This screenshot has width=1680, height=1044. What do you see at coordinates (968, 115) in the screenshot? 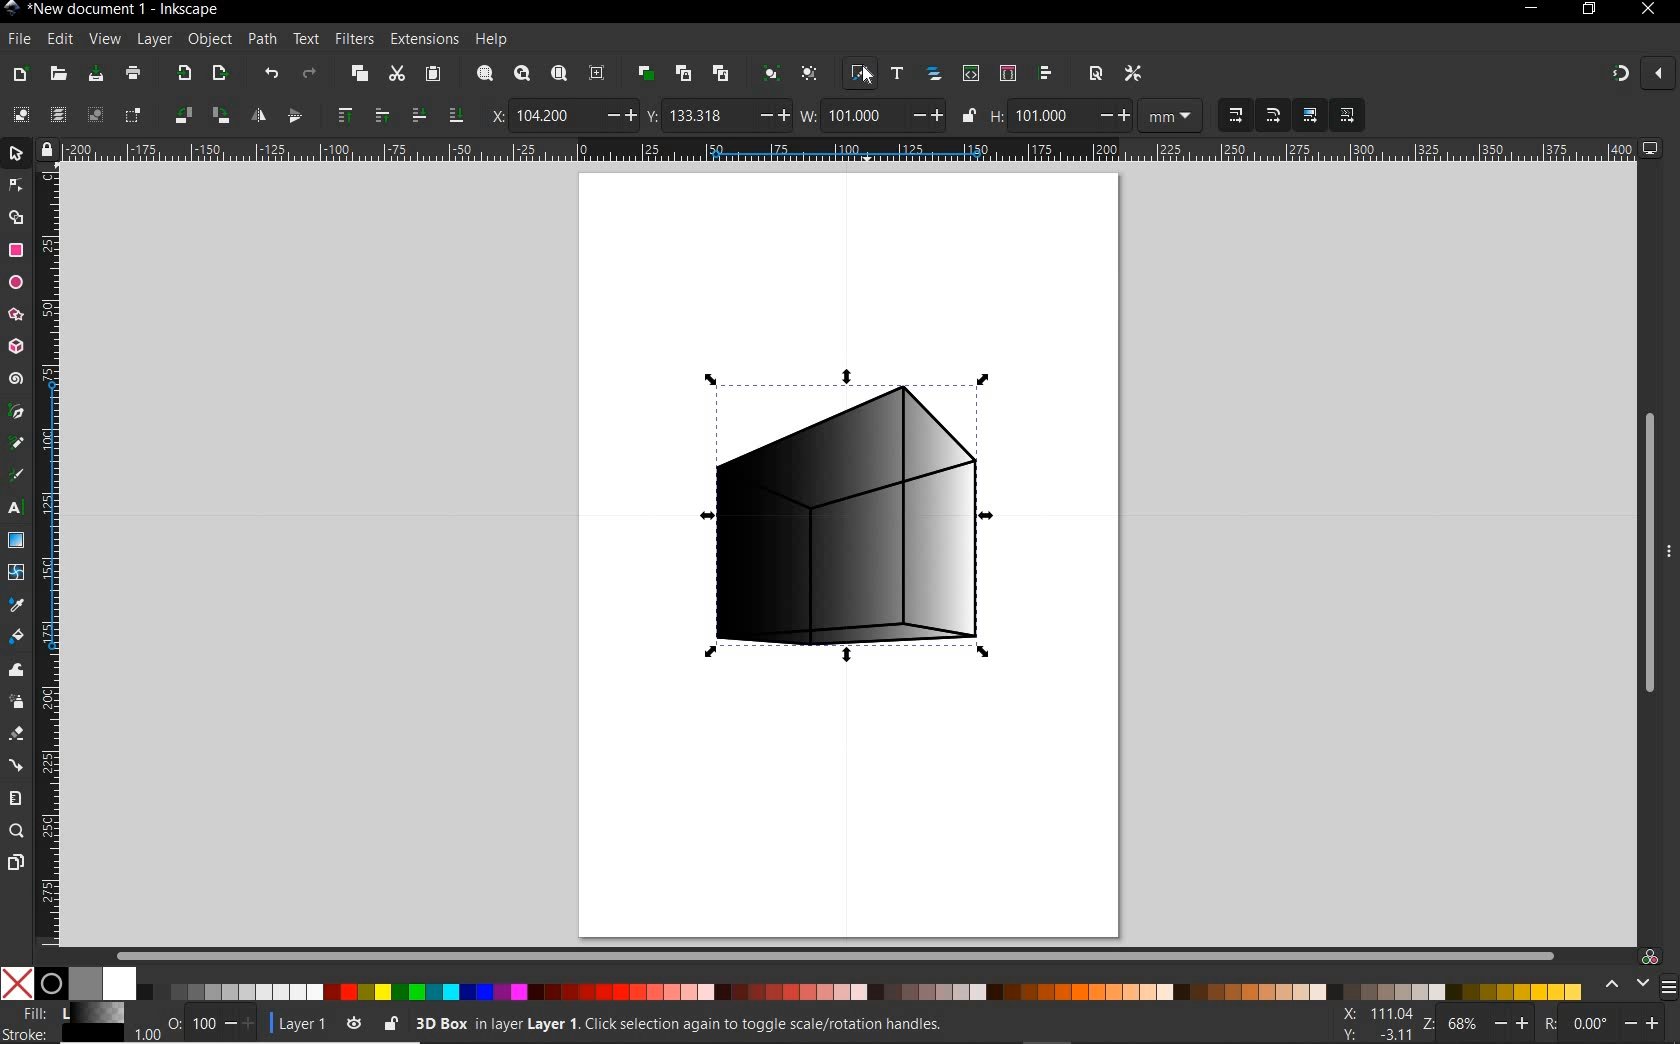
I see `LOCK/UNLOCK WIDTH AND HEIGHT` at bounding box center [968, 115].